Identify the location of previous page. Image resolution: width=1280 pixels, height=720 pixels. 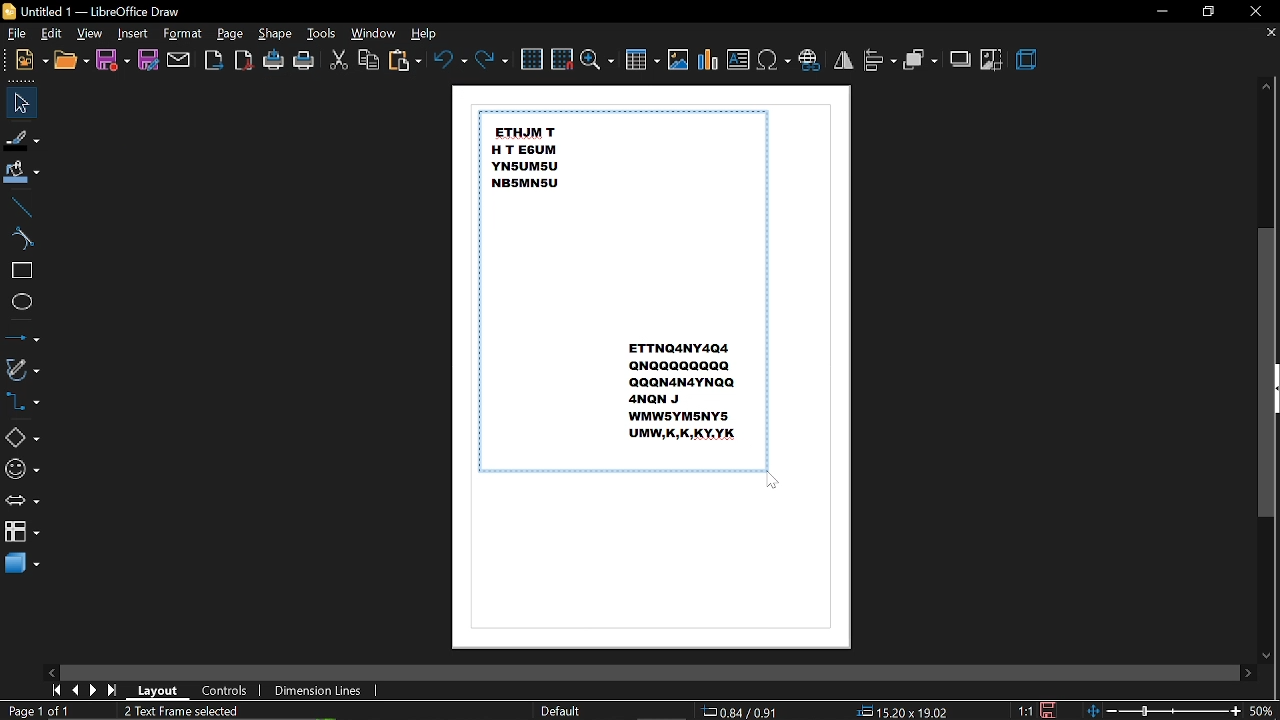
(77, 690).